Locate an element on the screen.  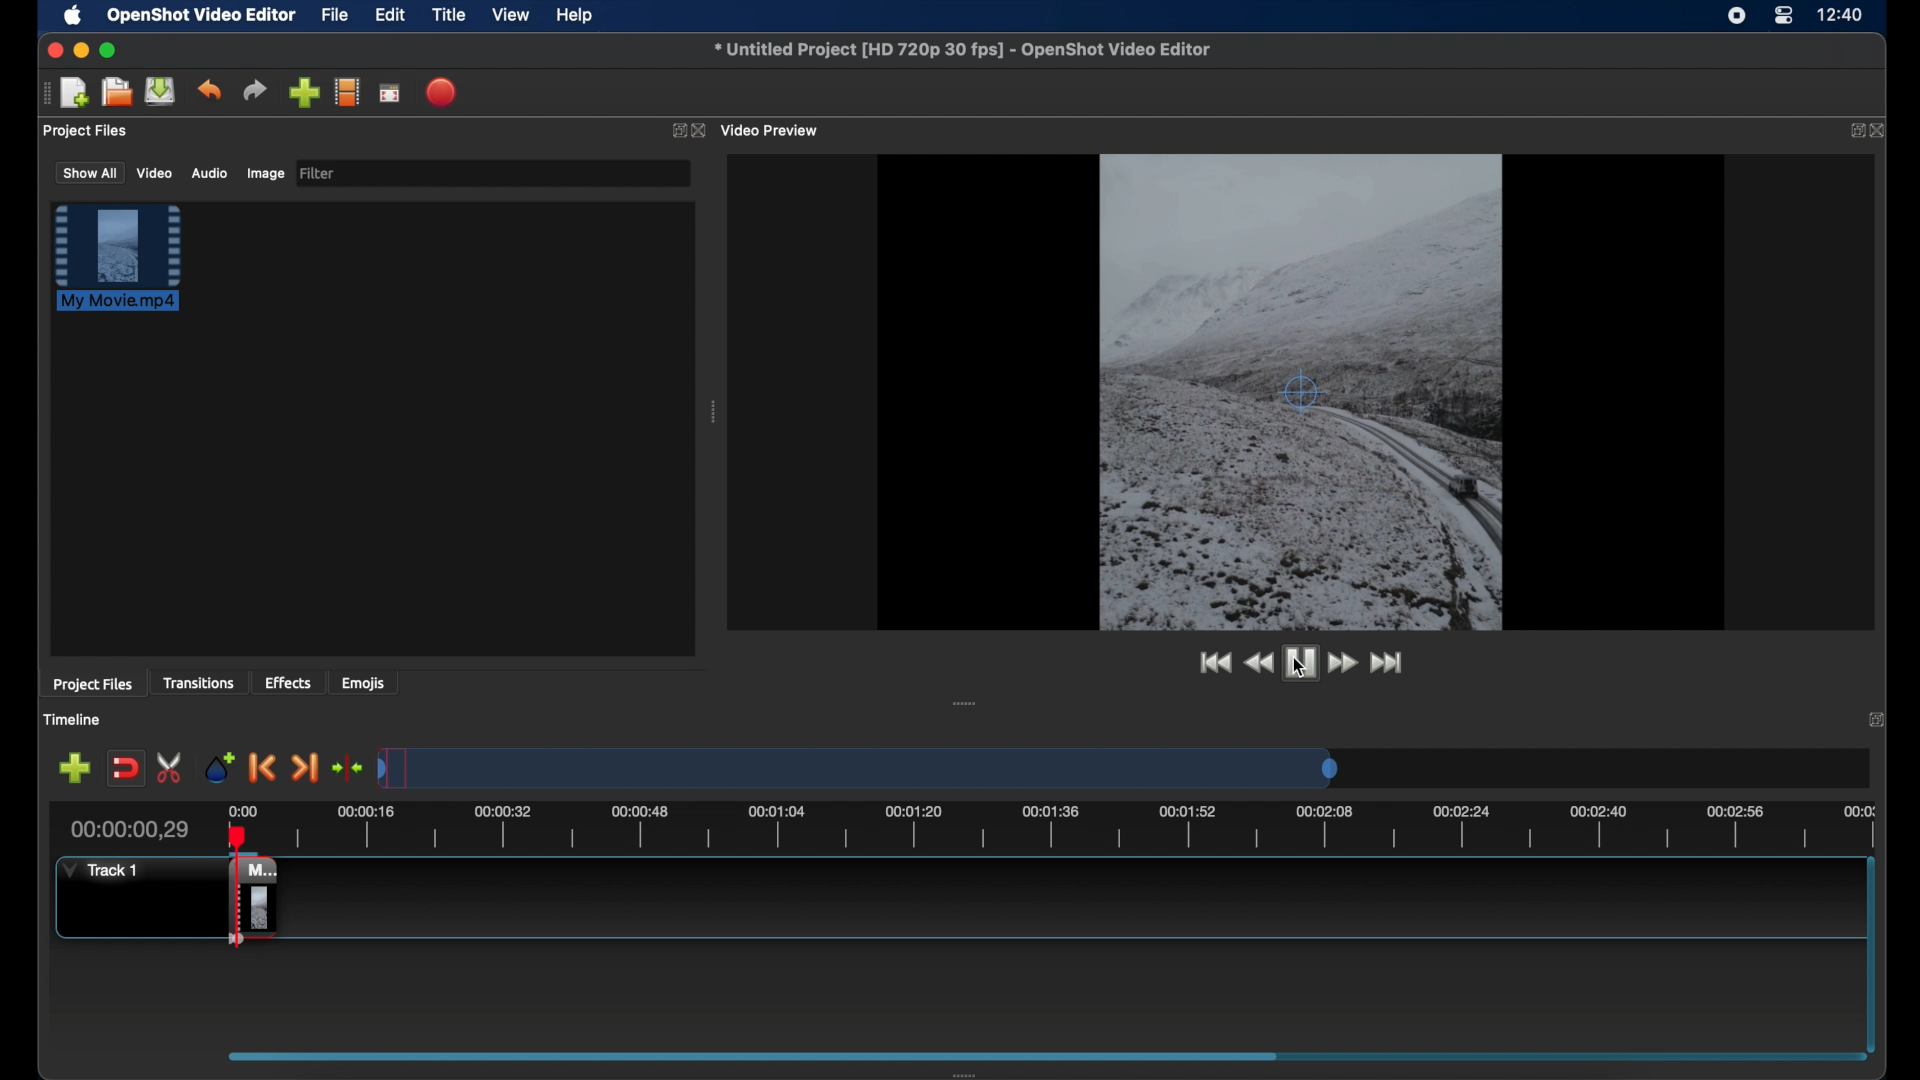
drag handle is located at coordinates (962, 1072).